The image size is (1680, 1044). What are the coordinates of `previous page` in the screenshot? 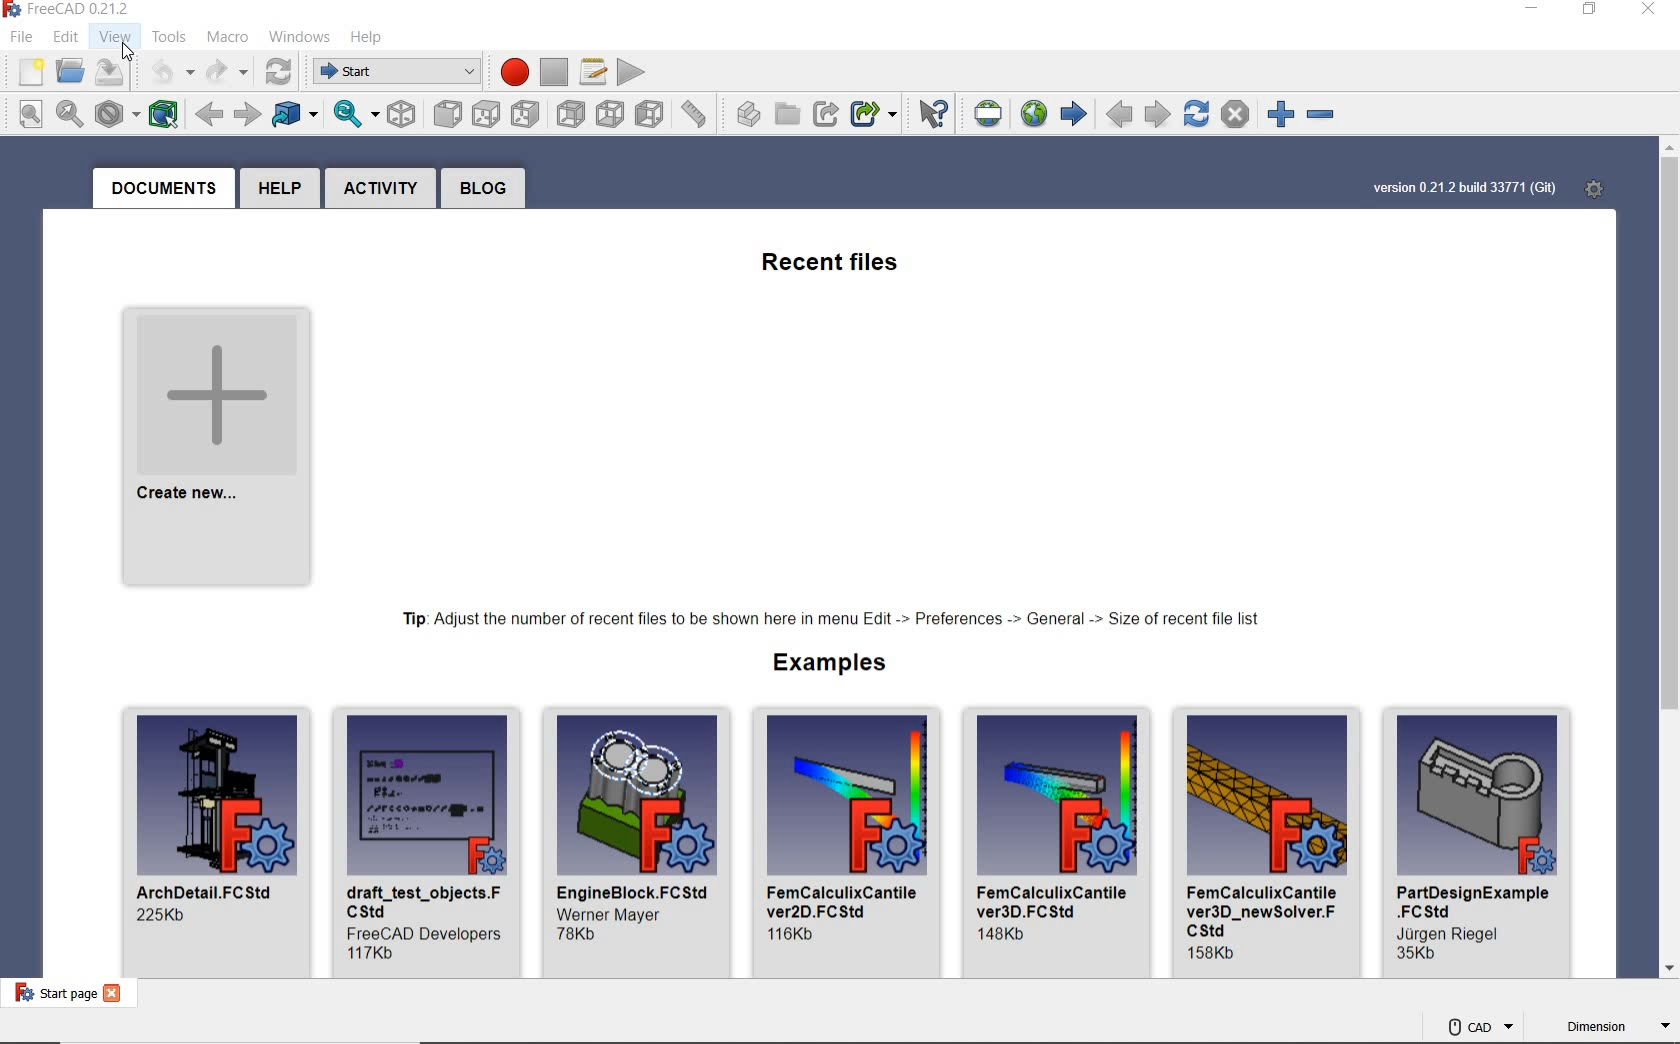 It's located at (1120, 116).